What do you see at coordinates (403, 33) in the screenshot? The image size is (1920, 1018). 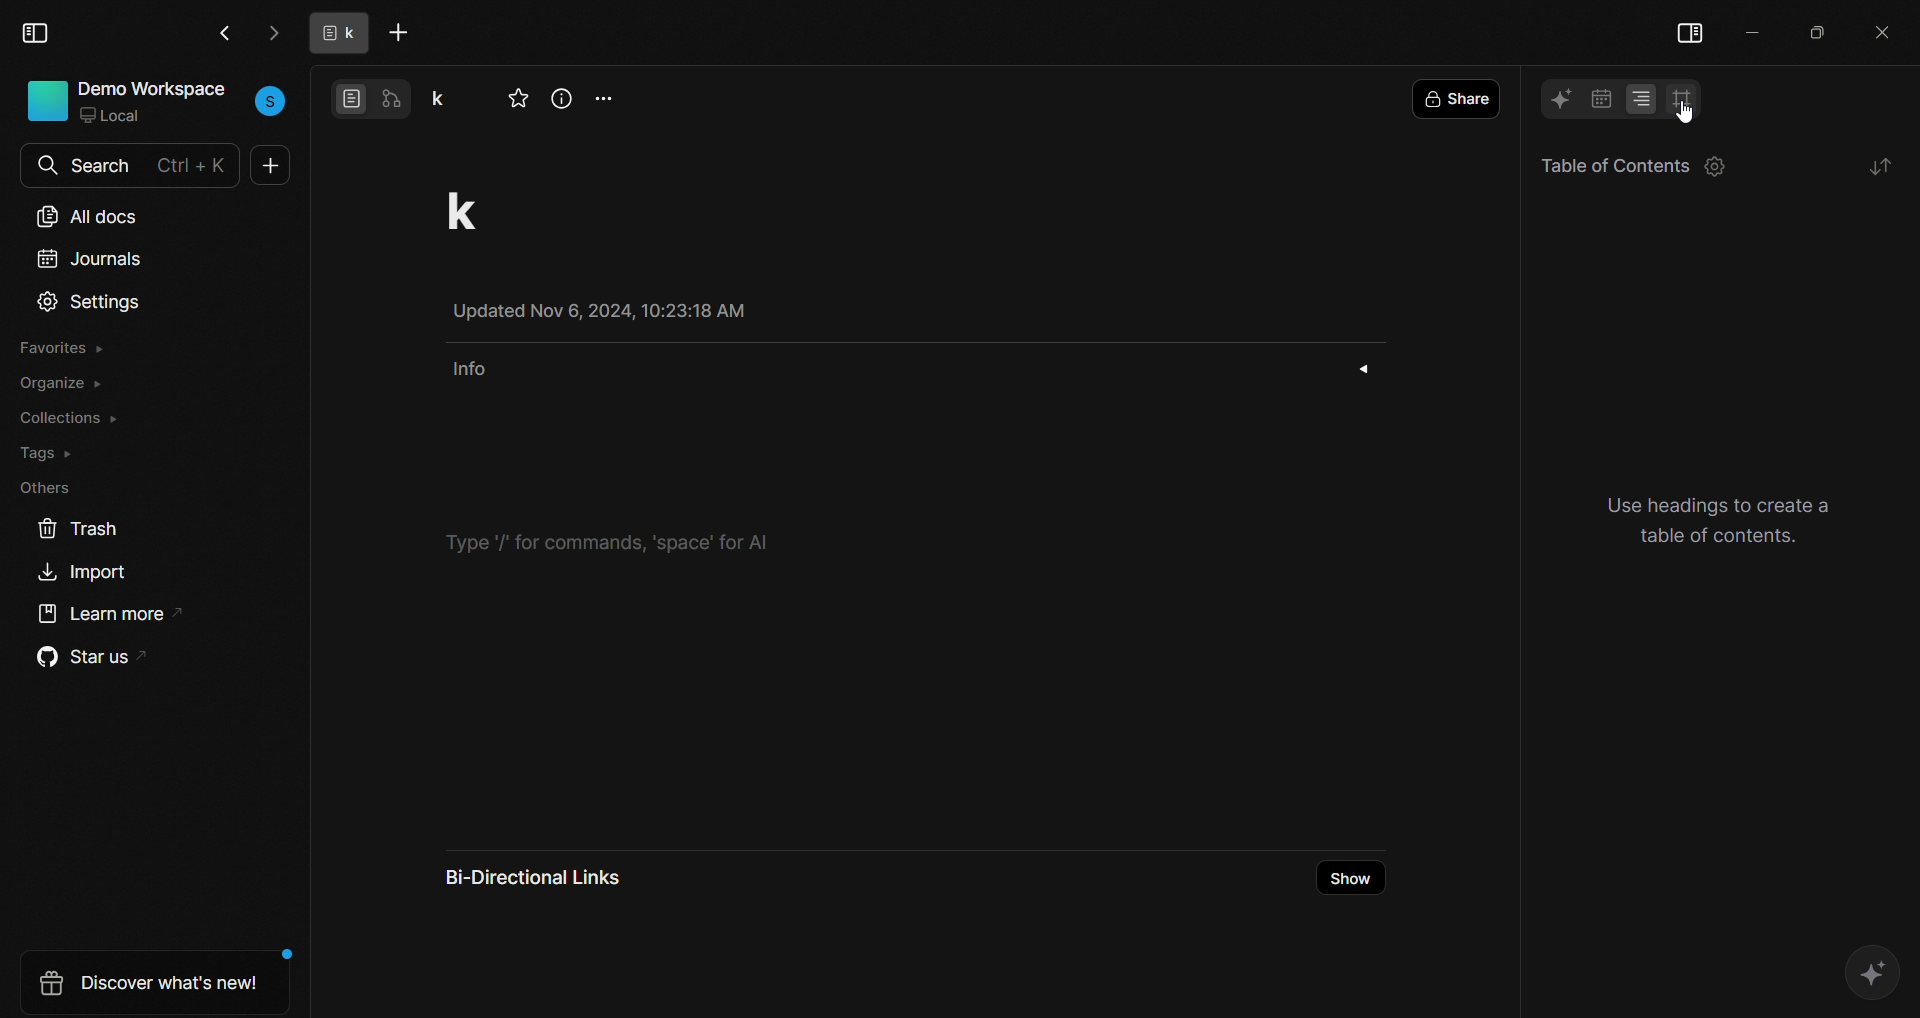 I see `add tab` at bounding box center [403, 33].